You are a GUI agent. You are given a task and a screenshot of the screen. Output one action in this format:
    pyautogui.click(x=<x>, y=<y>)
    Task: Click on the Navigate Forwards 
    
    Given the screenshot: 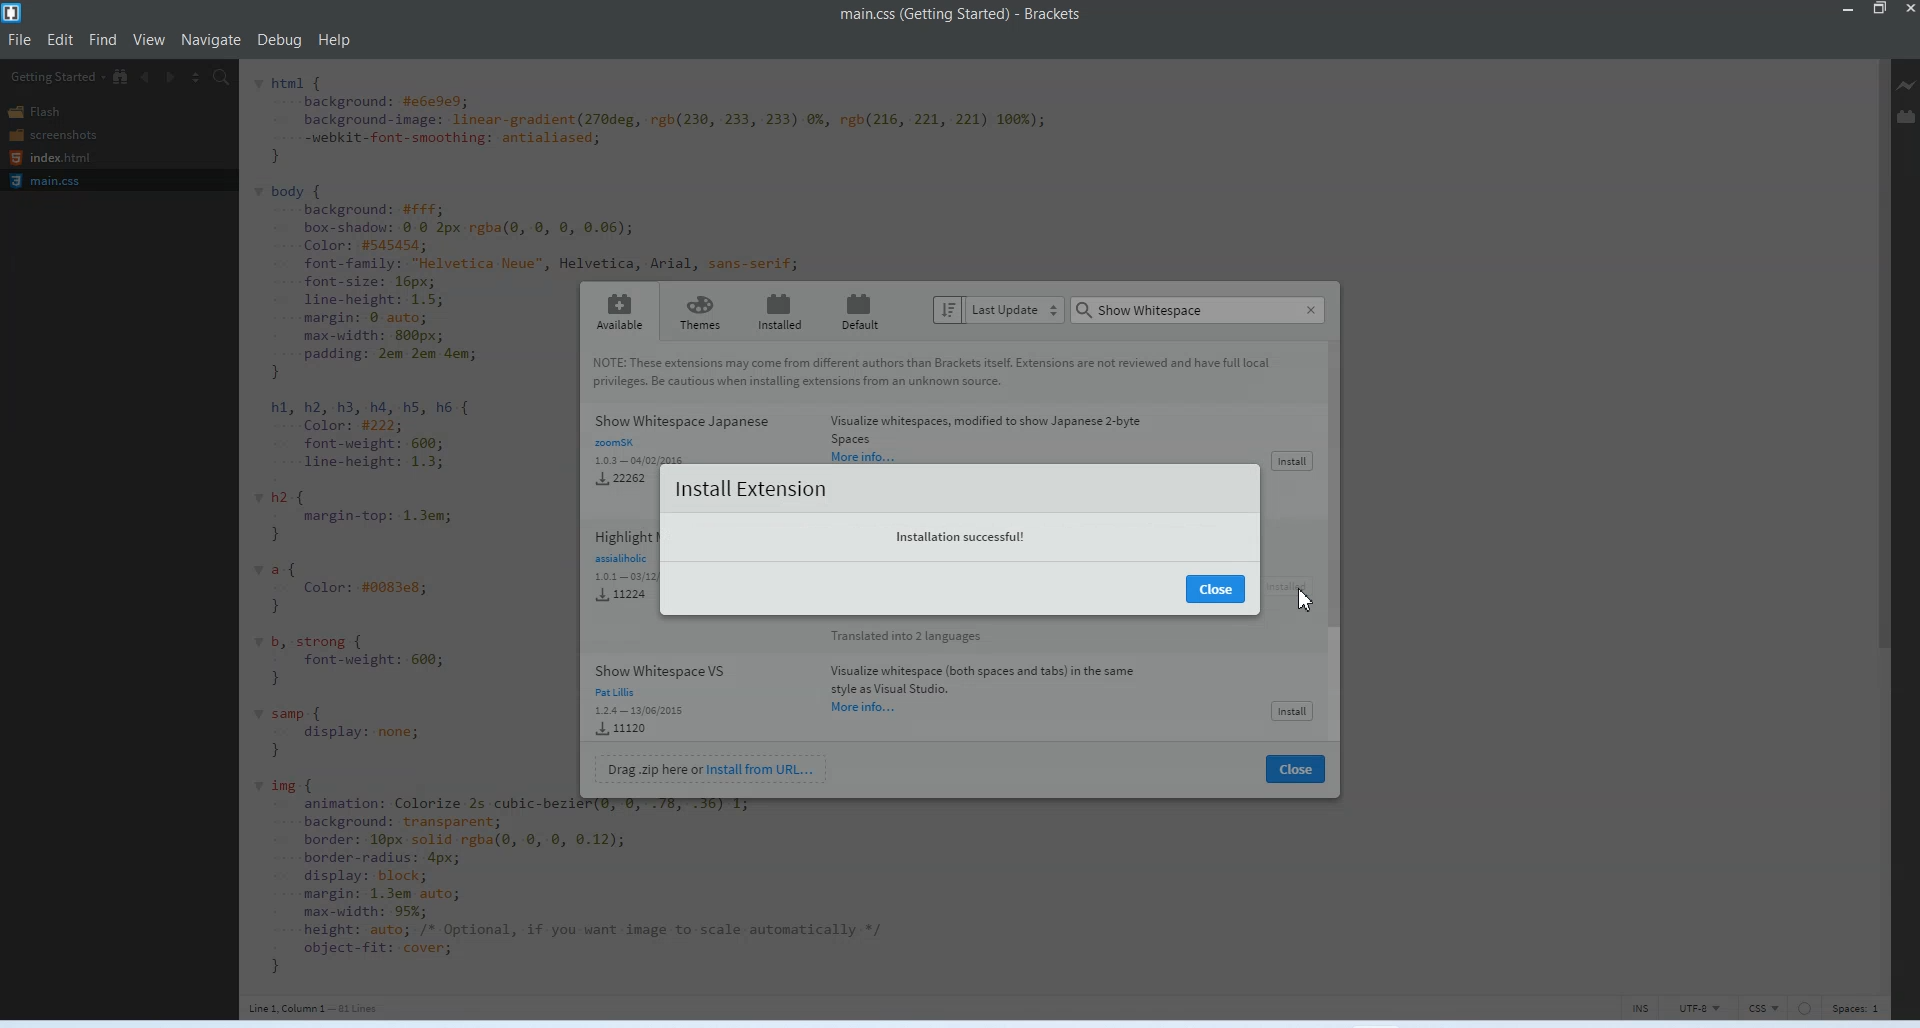 What is the action you would take?
    pyautogui.click(x=171, y=76)
    